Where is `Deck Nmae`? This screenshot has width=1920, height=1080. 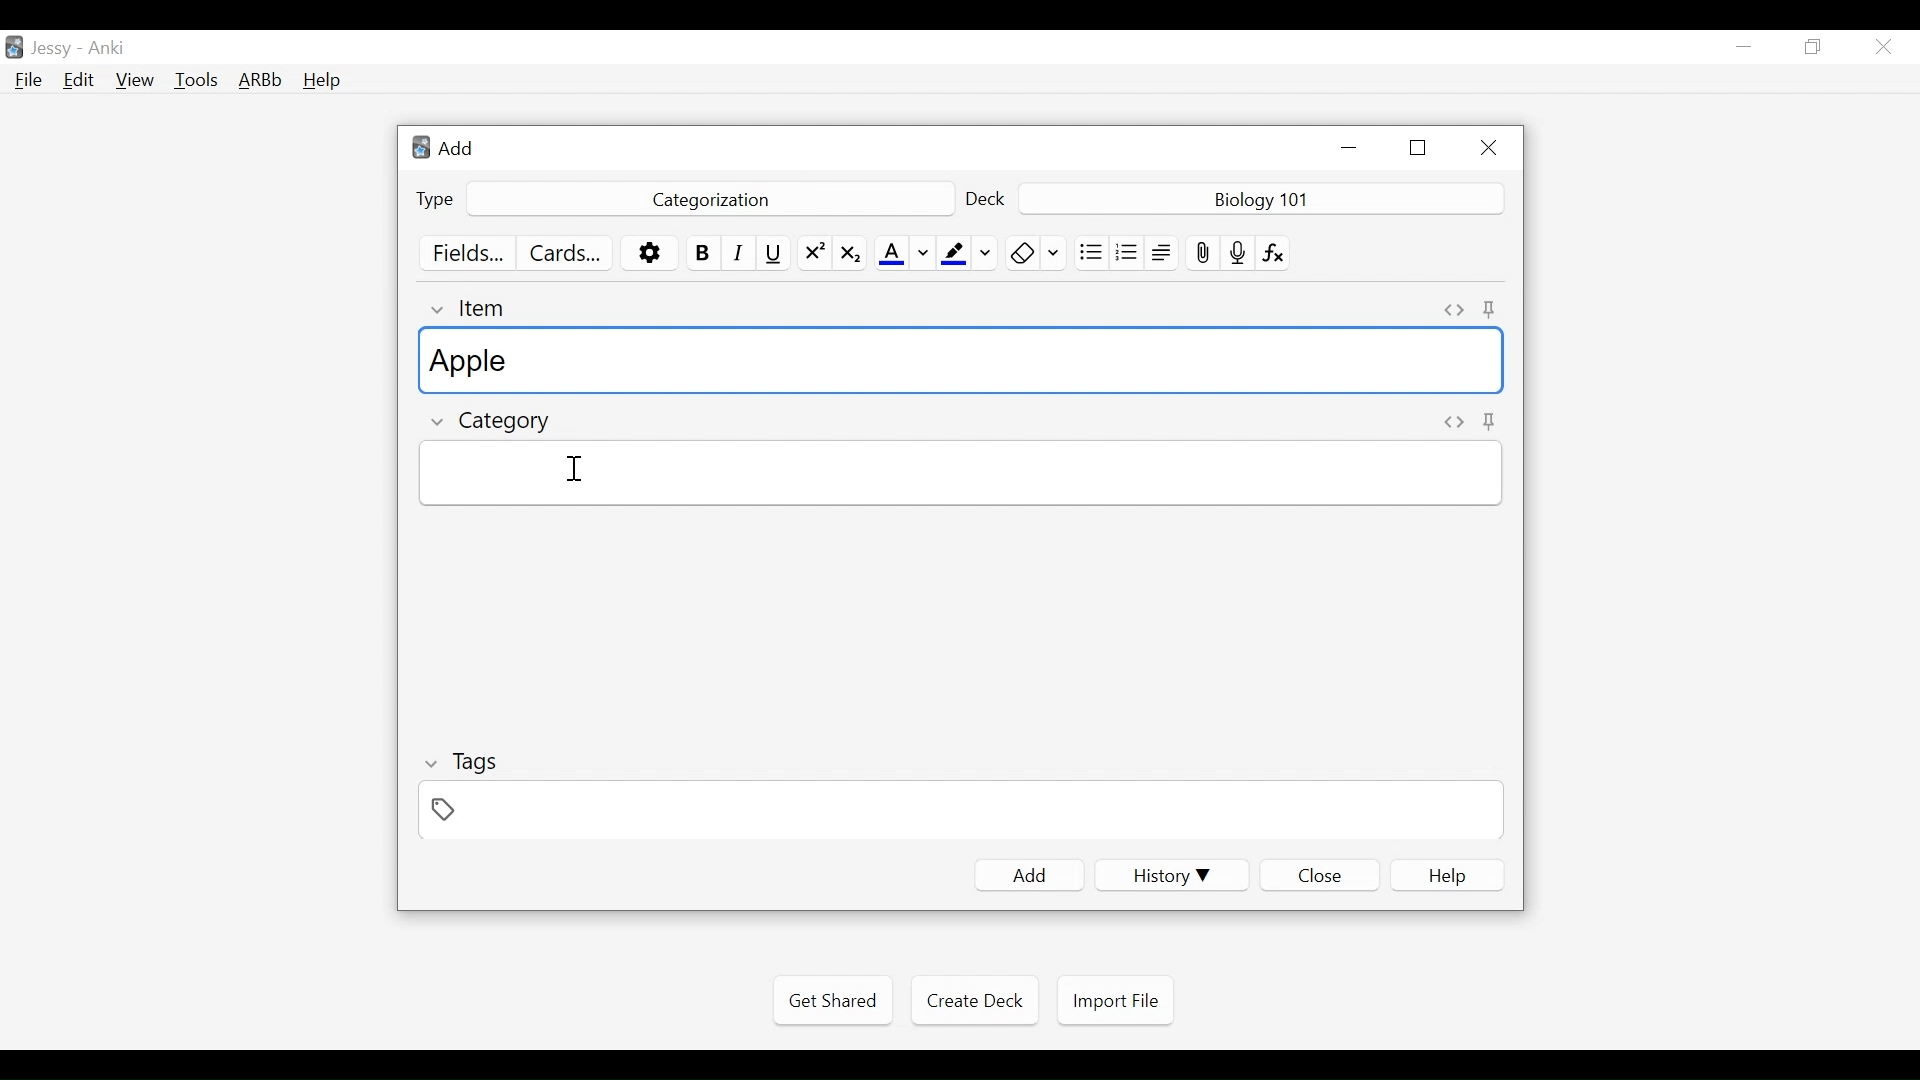
Deck Nmae is located at coordinates (1263, 200).